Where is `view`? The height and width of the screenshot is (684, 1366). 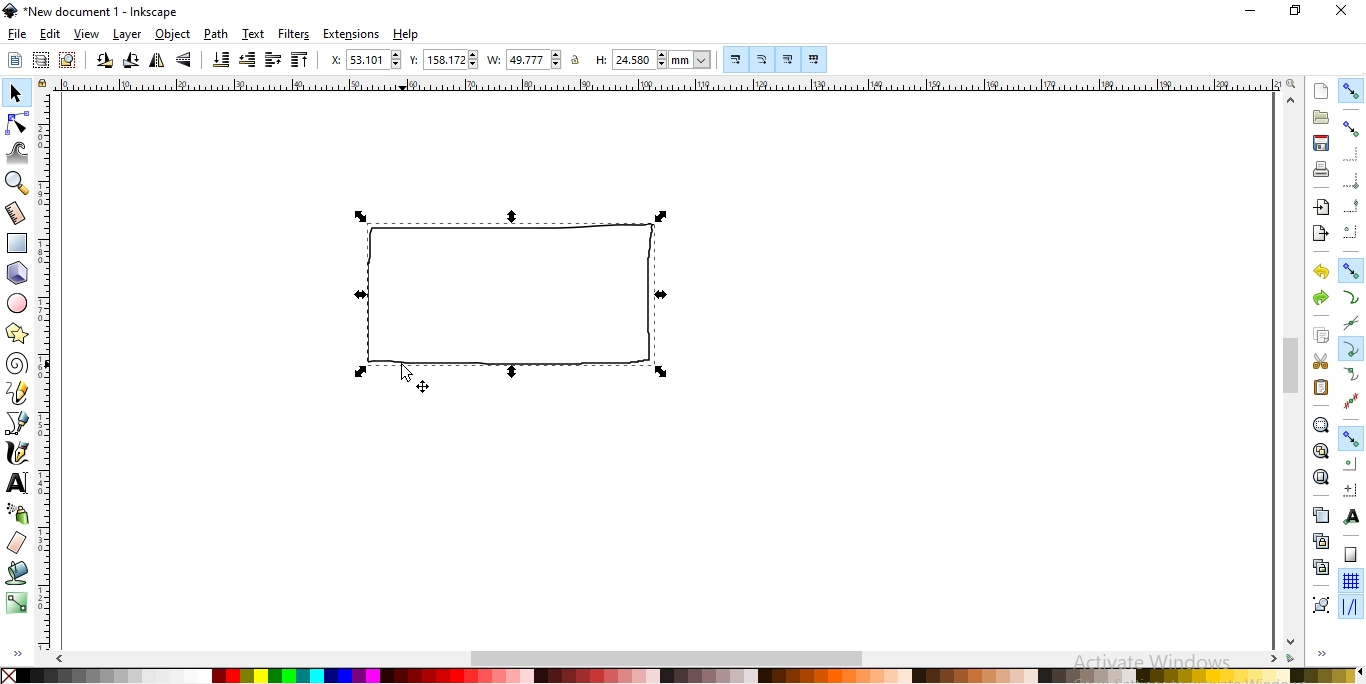 view is located at coordinates (86, 35).